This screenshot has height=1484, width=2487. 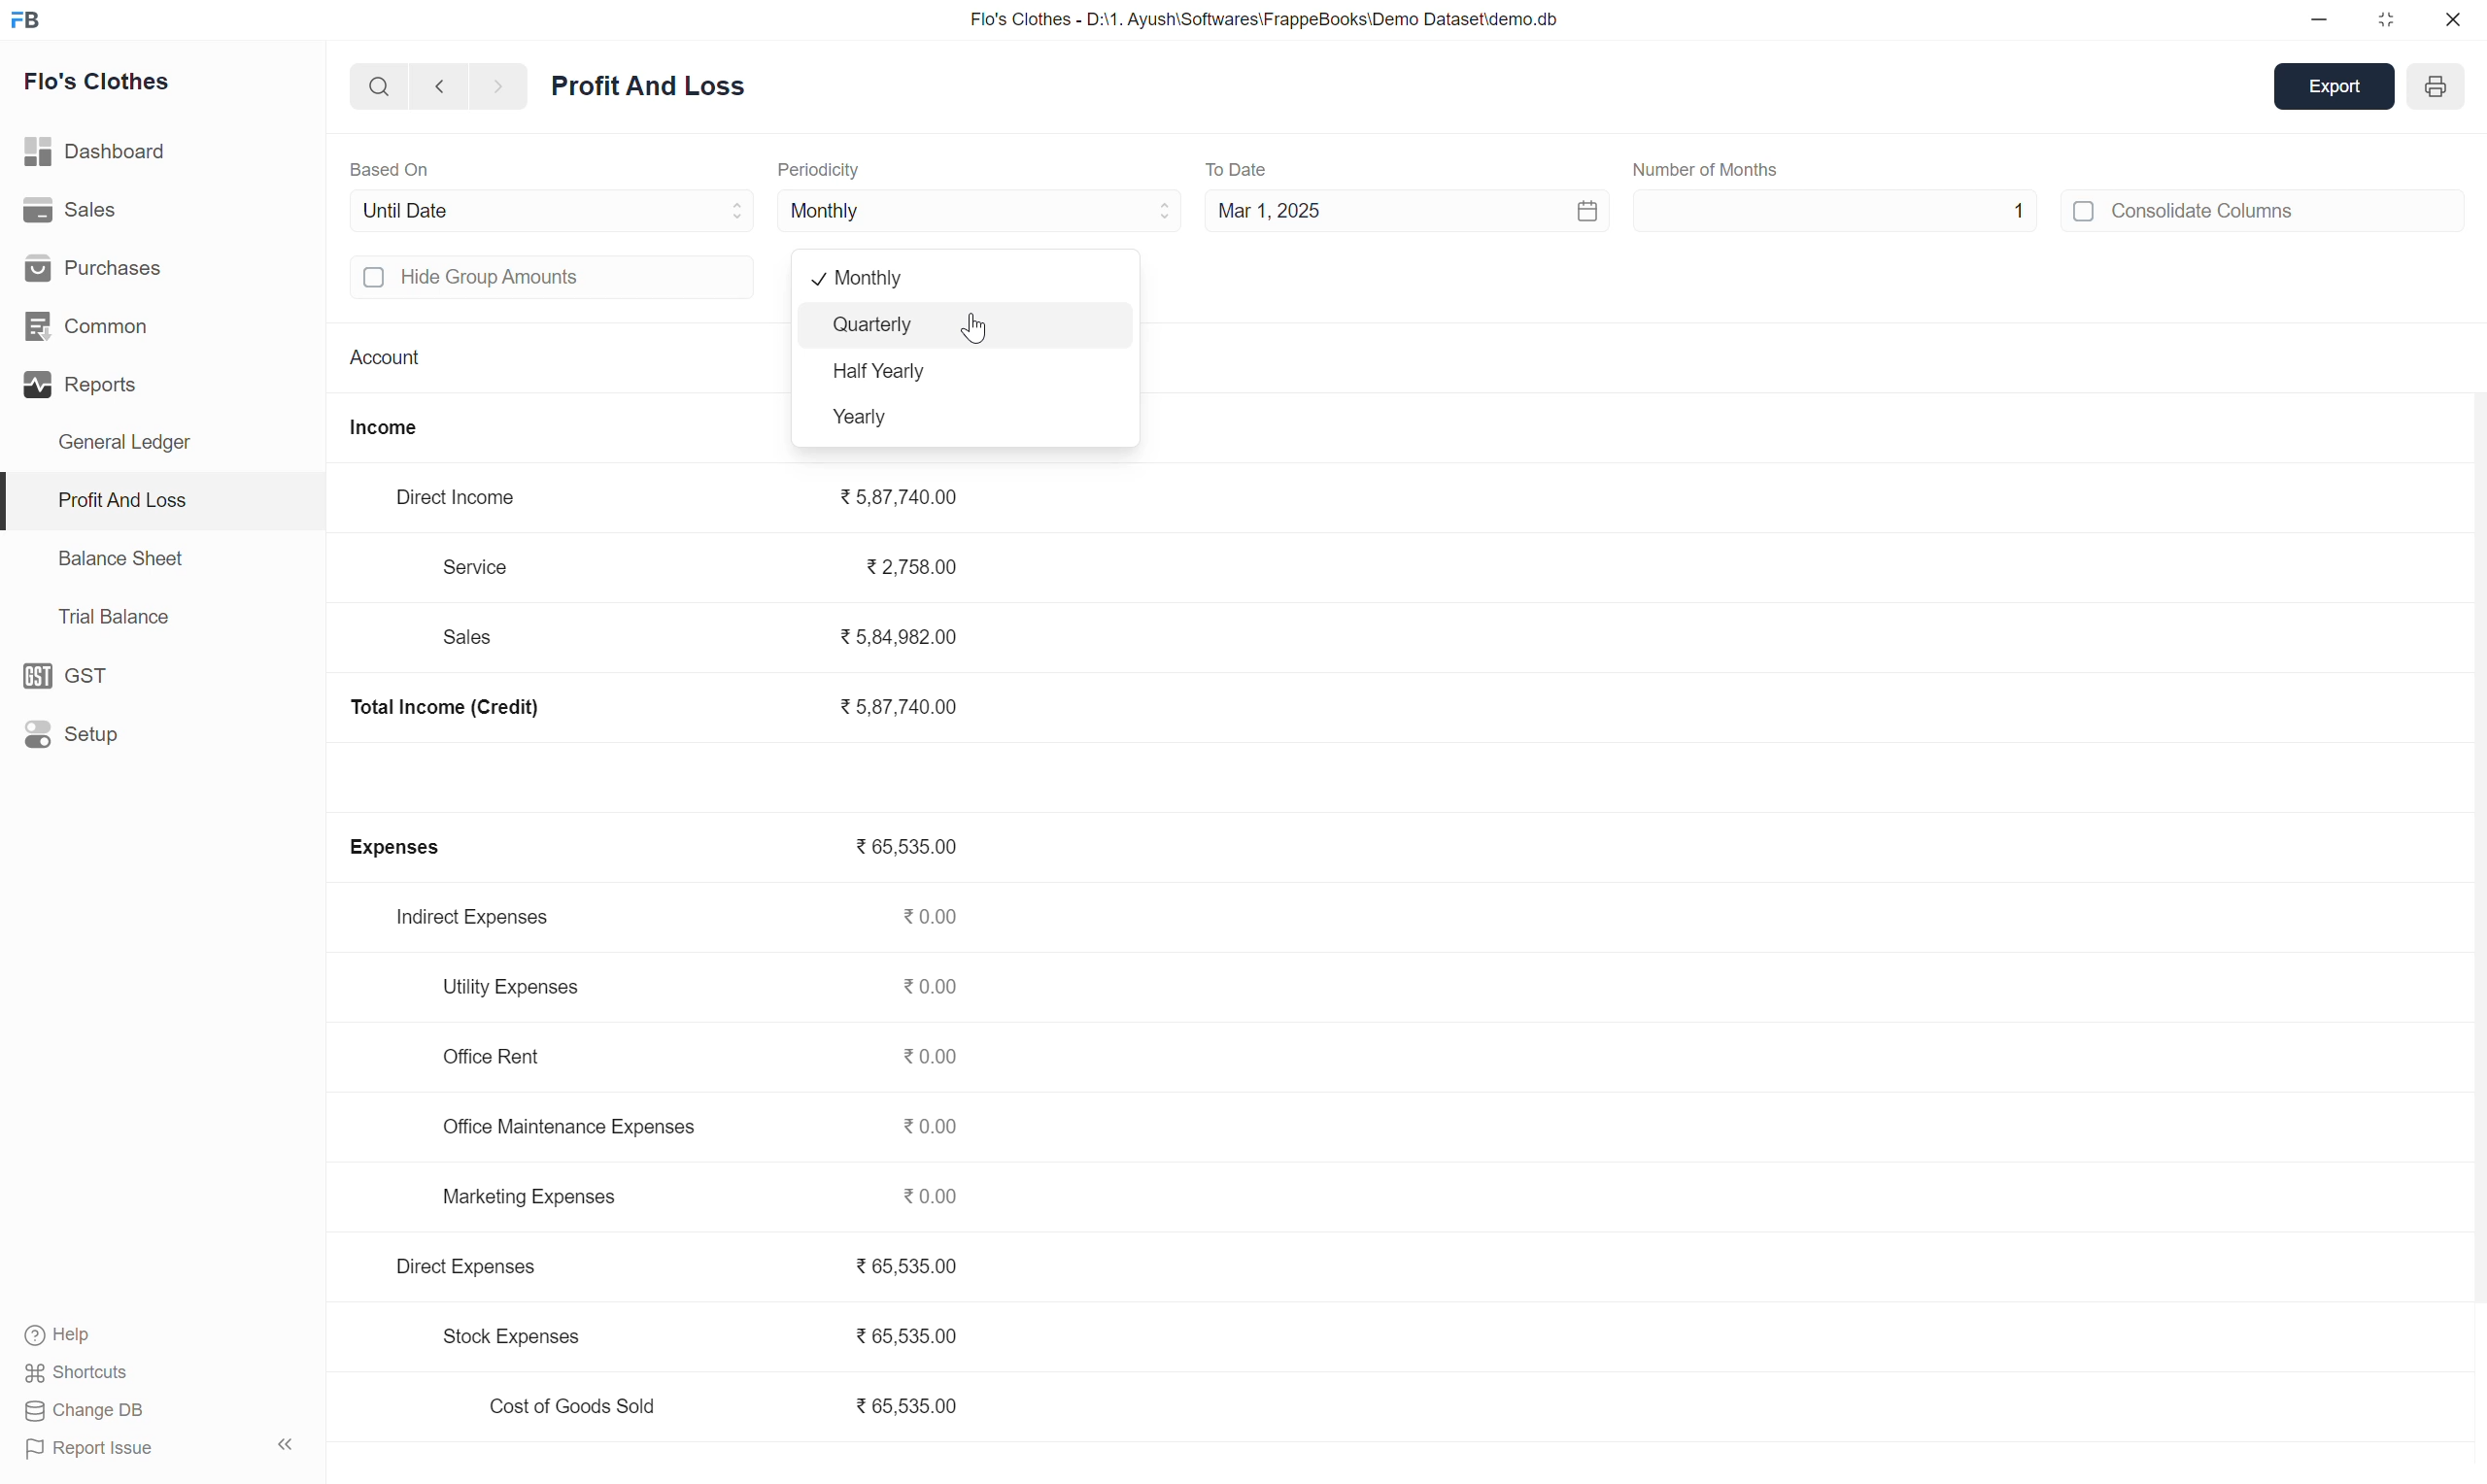 What do you see at coordinates (900, 849) in the screenshot?
I see `₹65,535.00` at bounding box center [900, 849].